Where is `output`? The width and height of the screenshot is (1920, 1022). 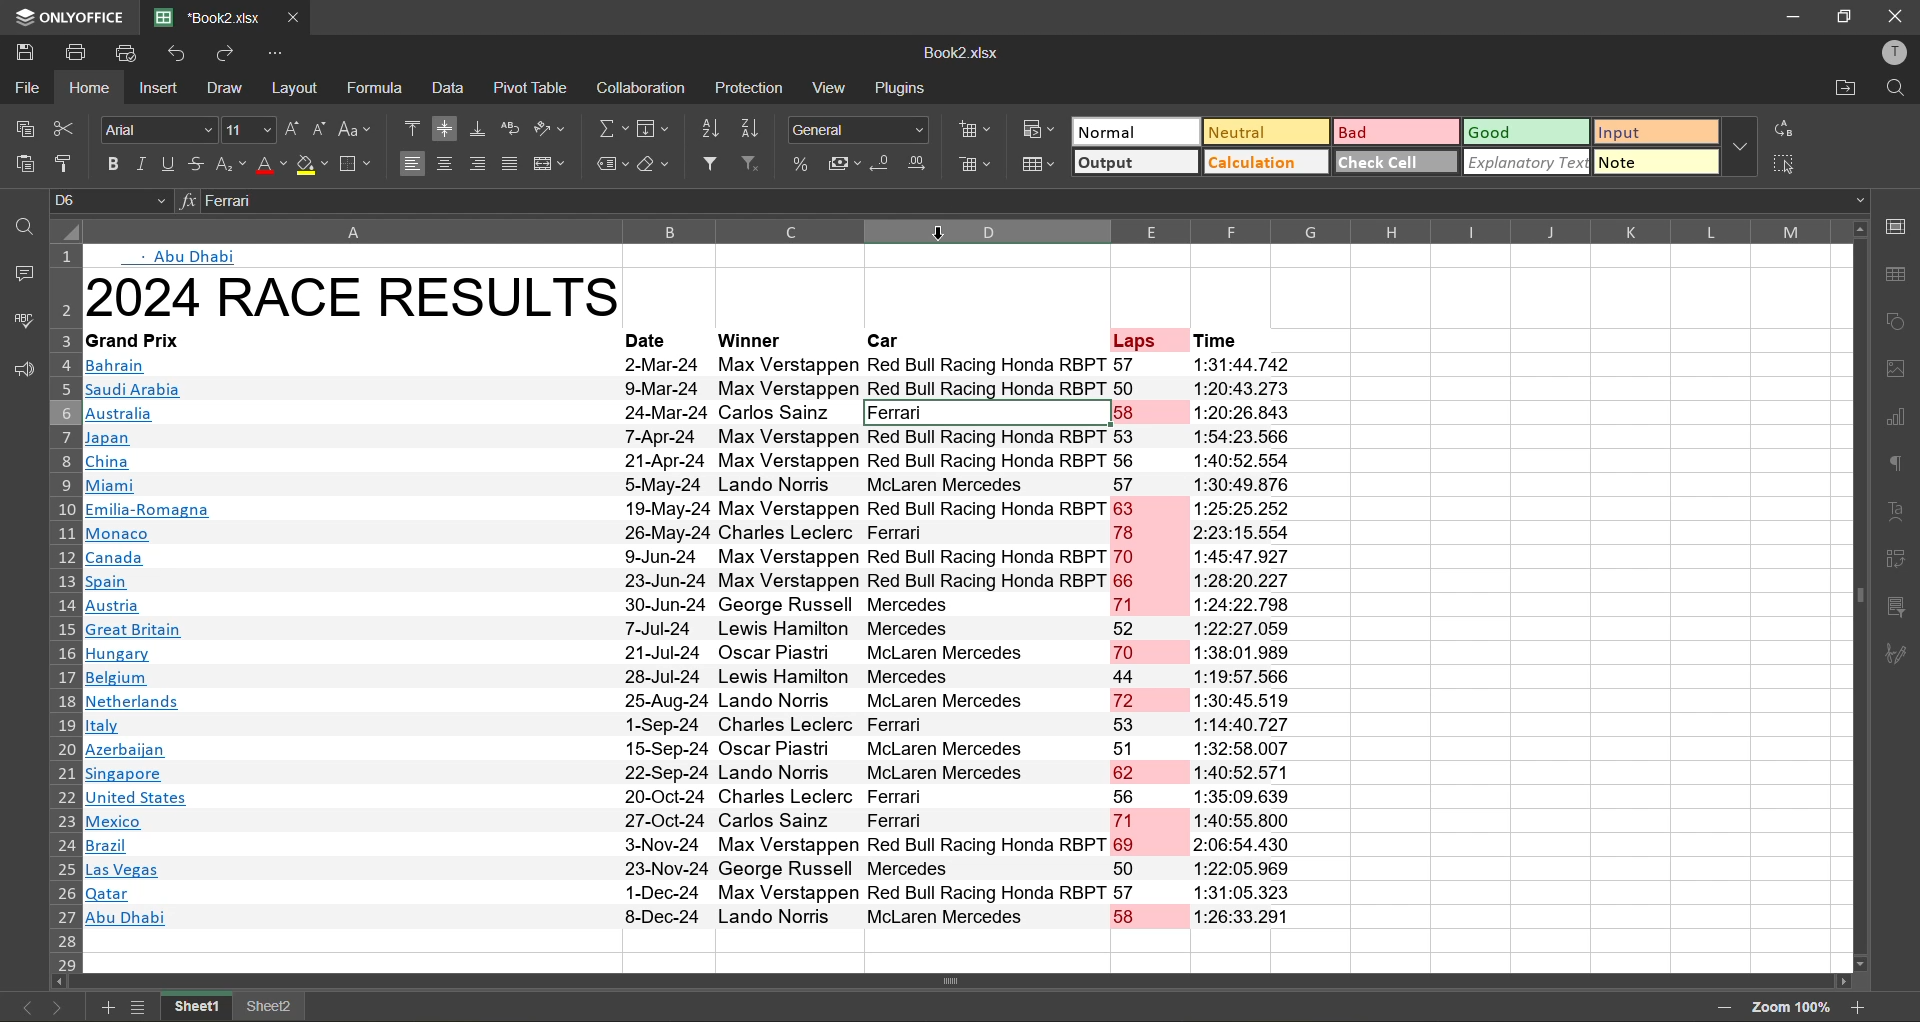 output is located at coordinates (1134, 162).